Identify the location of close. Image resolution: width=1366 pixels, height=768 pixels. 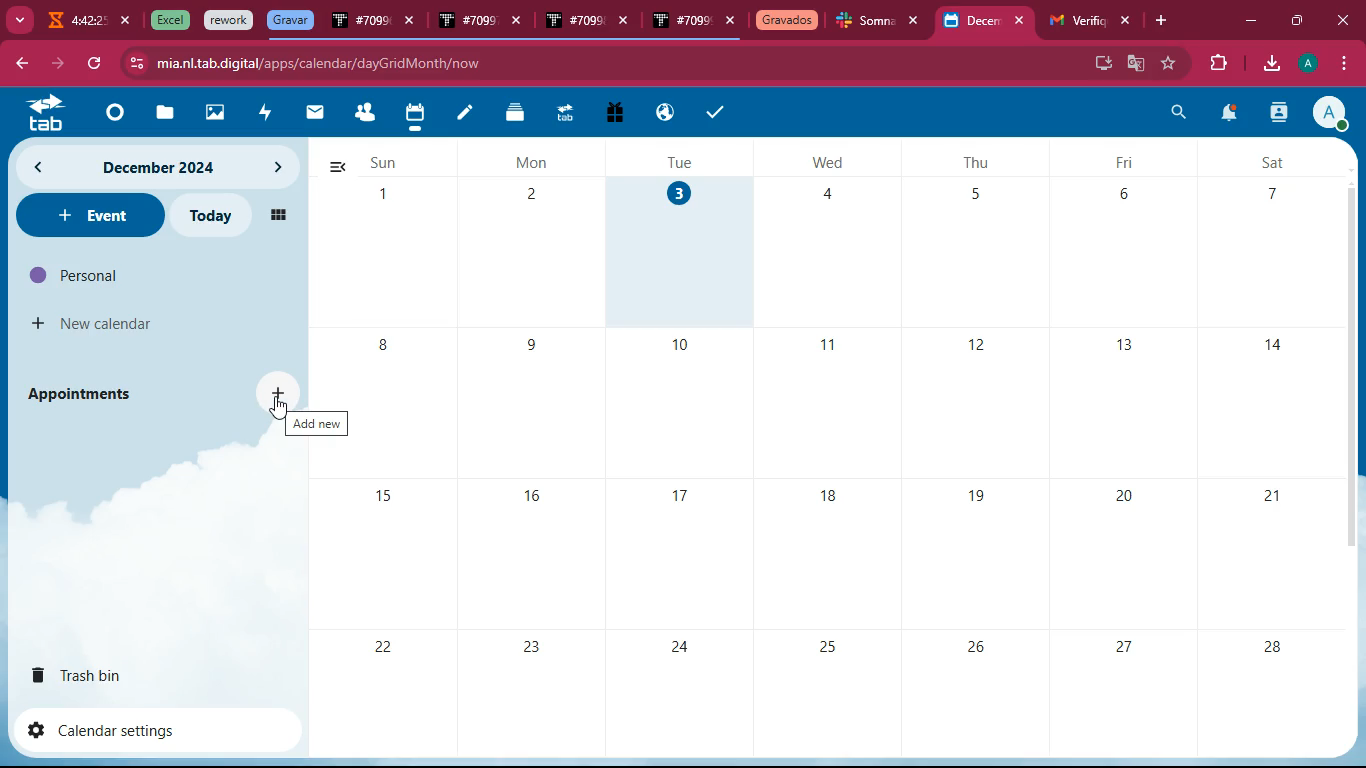
(411, 23).